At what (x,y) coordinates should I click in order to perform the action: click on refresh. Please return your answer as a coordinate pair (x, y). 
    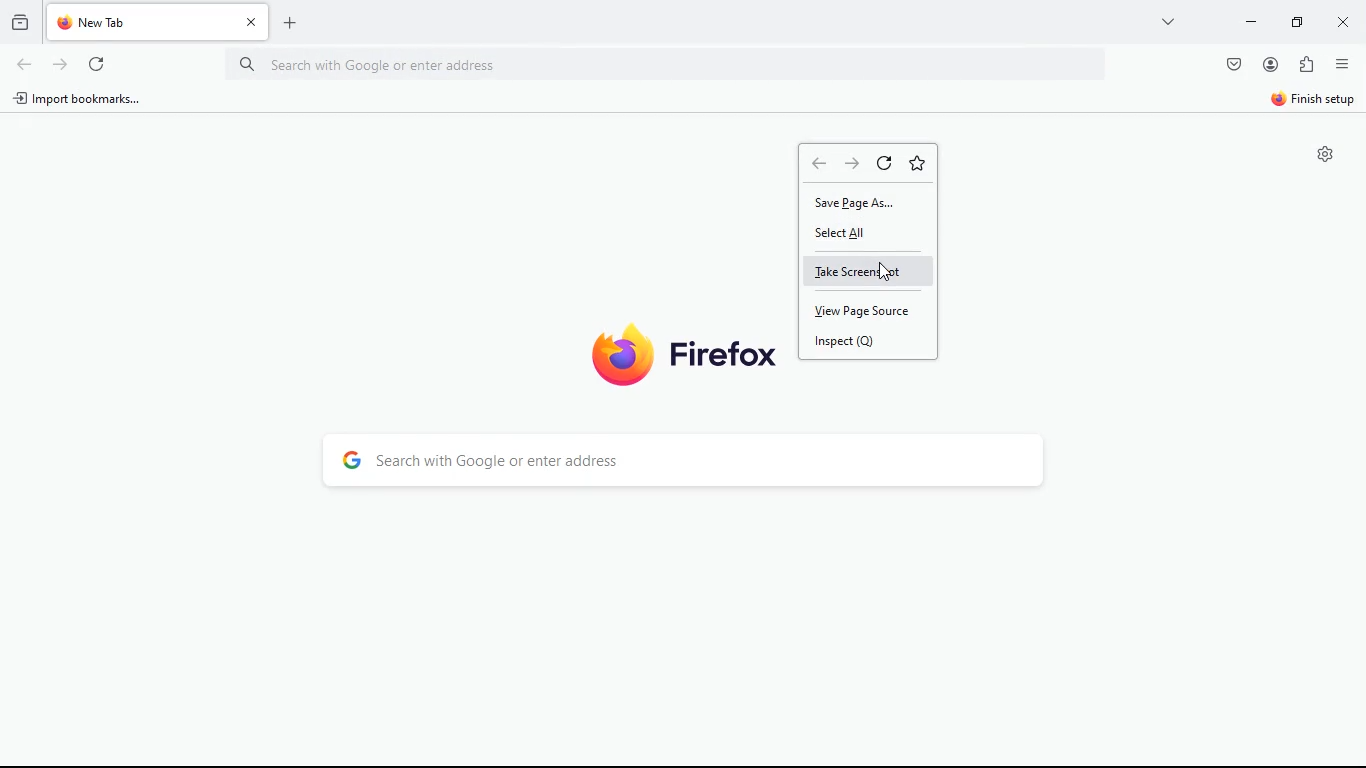
    Looking at the image, I should click on (97, 66).